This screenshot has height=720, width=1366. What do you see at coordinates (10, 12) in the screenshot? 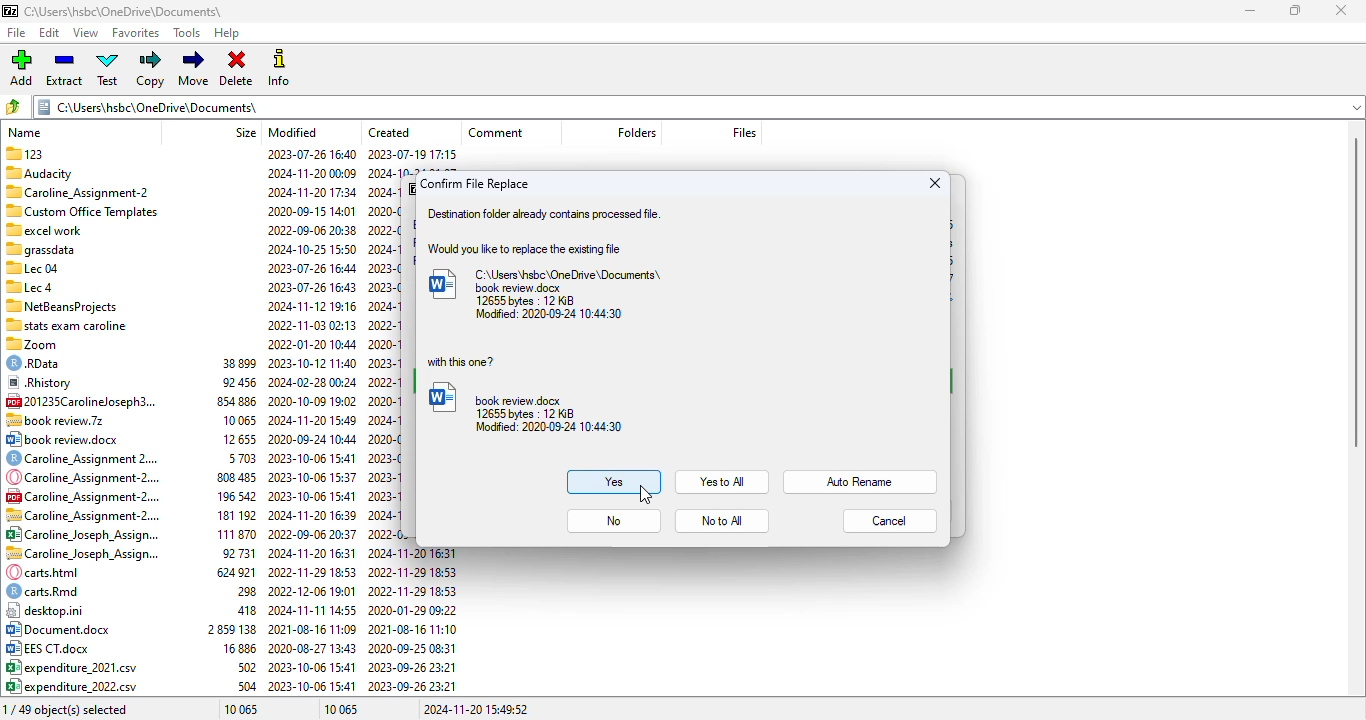
I see `logo` at bounding box center [10, 12].